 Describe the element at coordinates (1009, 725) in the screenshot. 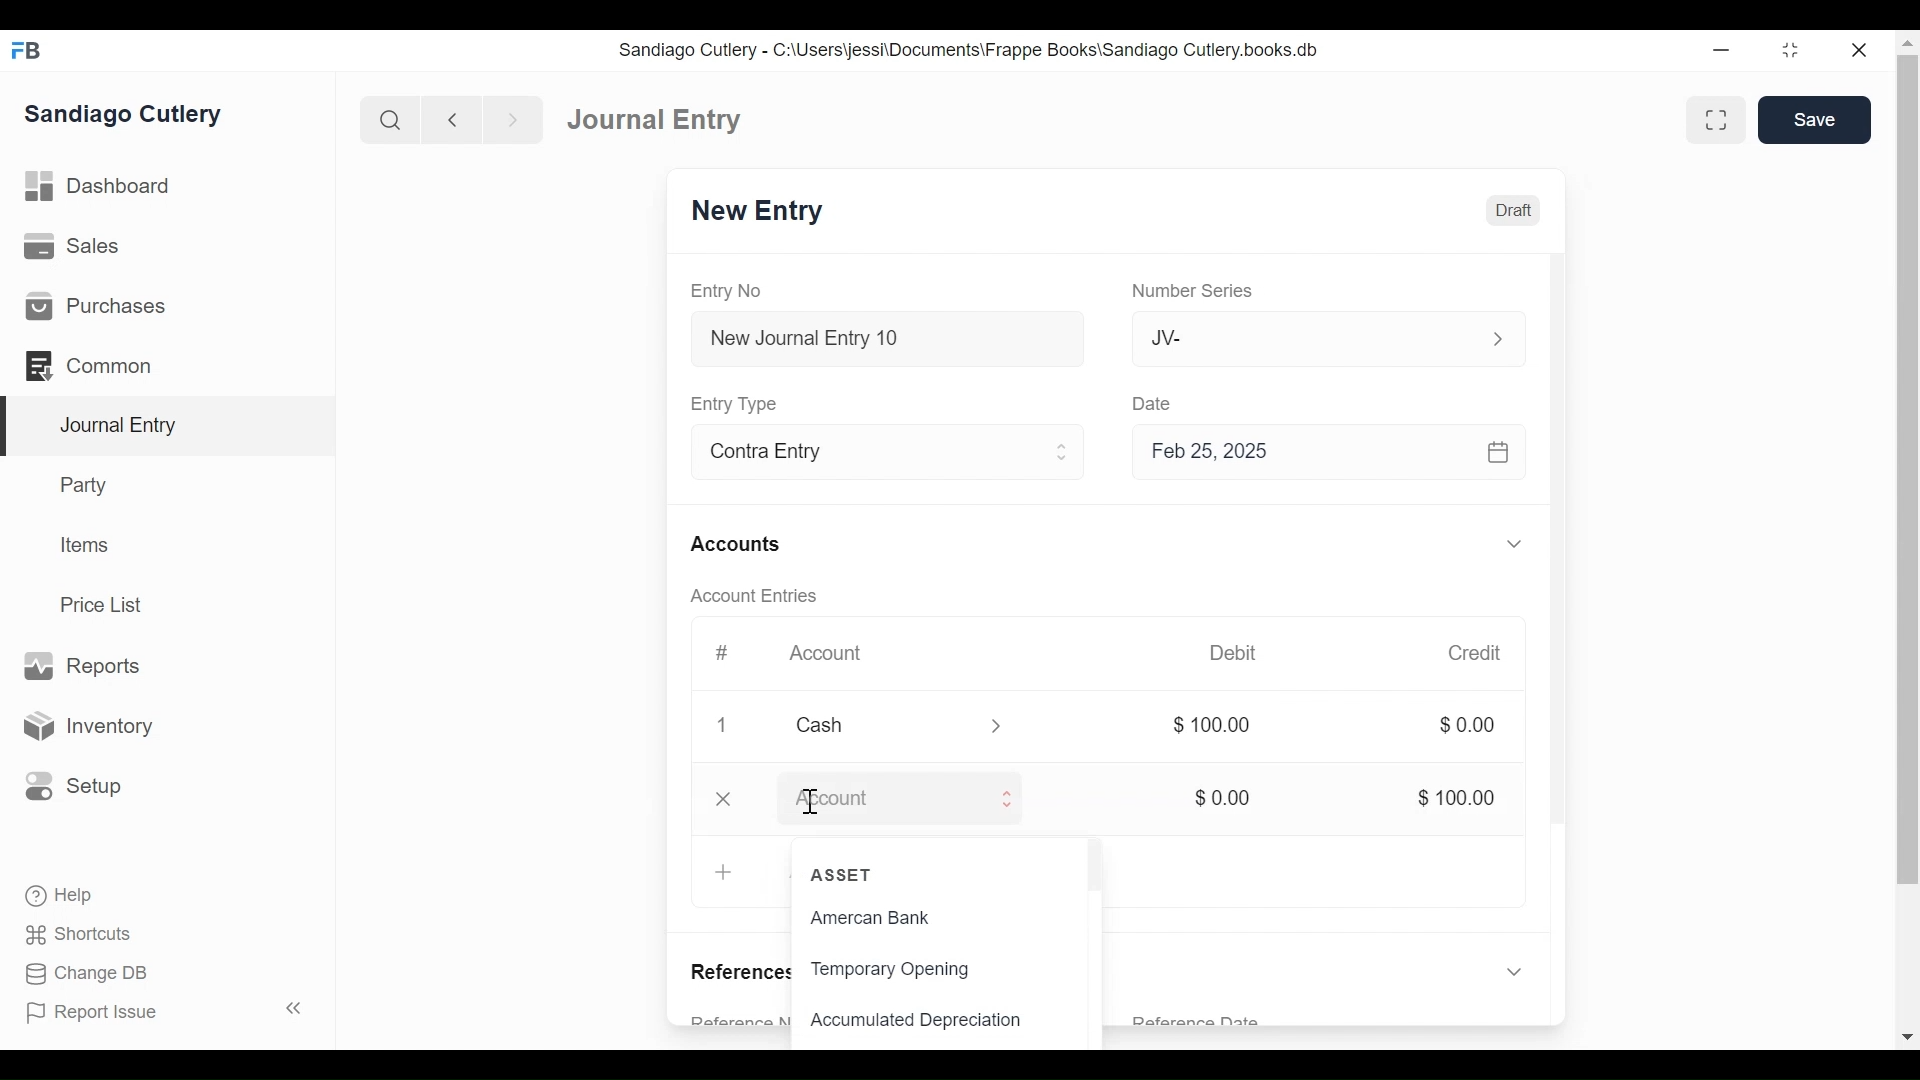

I see `Expand` at that location.